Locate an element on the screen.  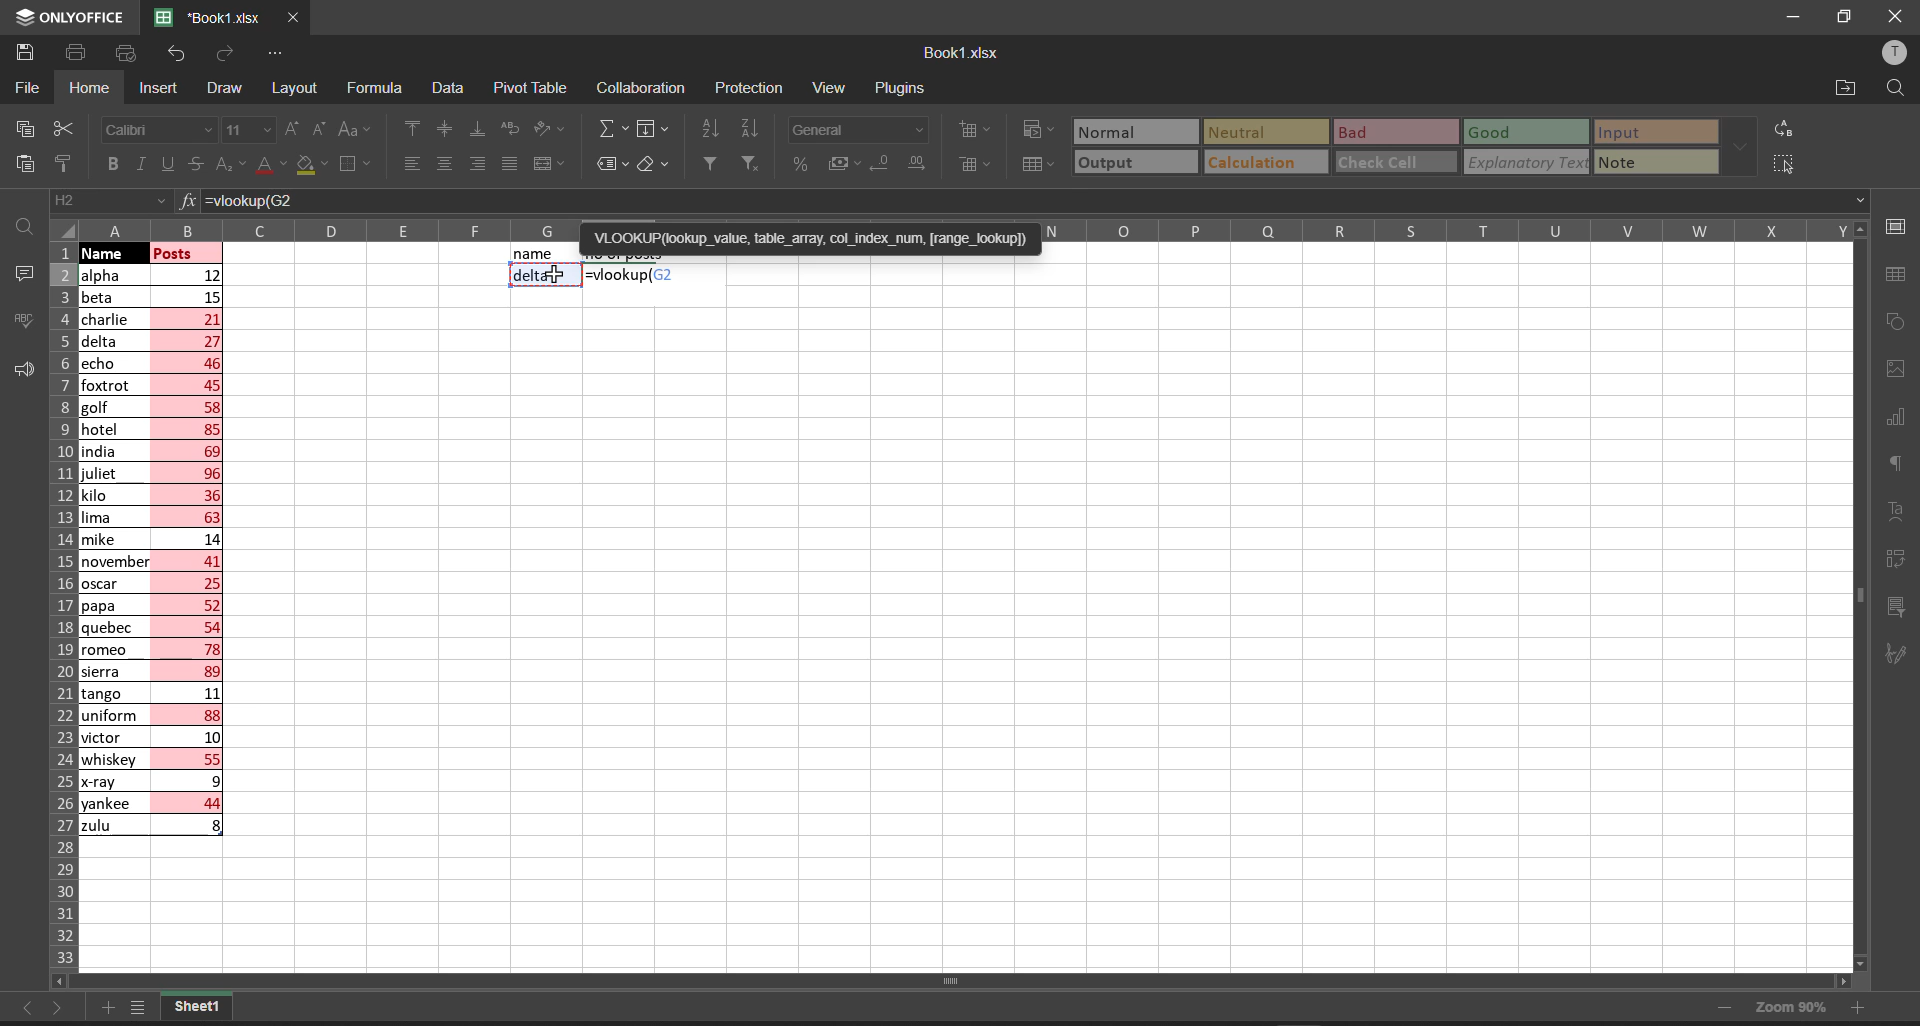
font color is located at coordinates (269, 164).